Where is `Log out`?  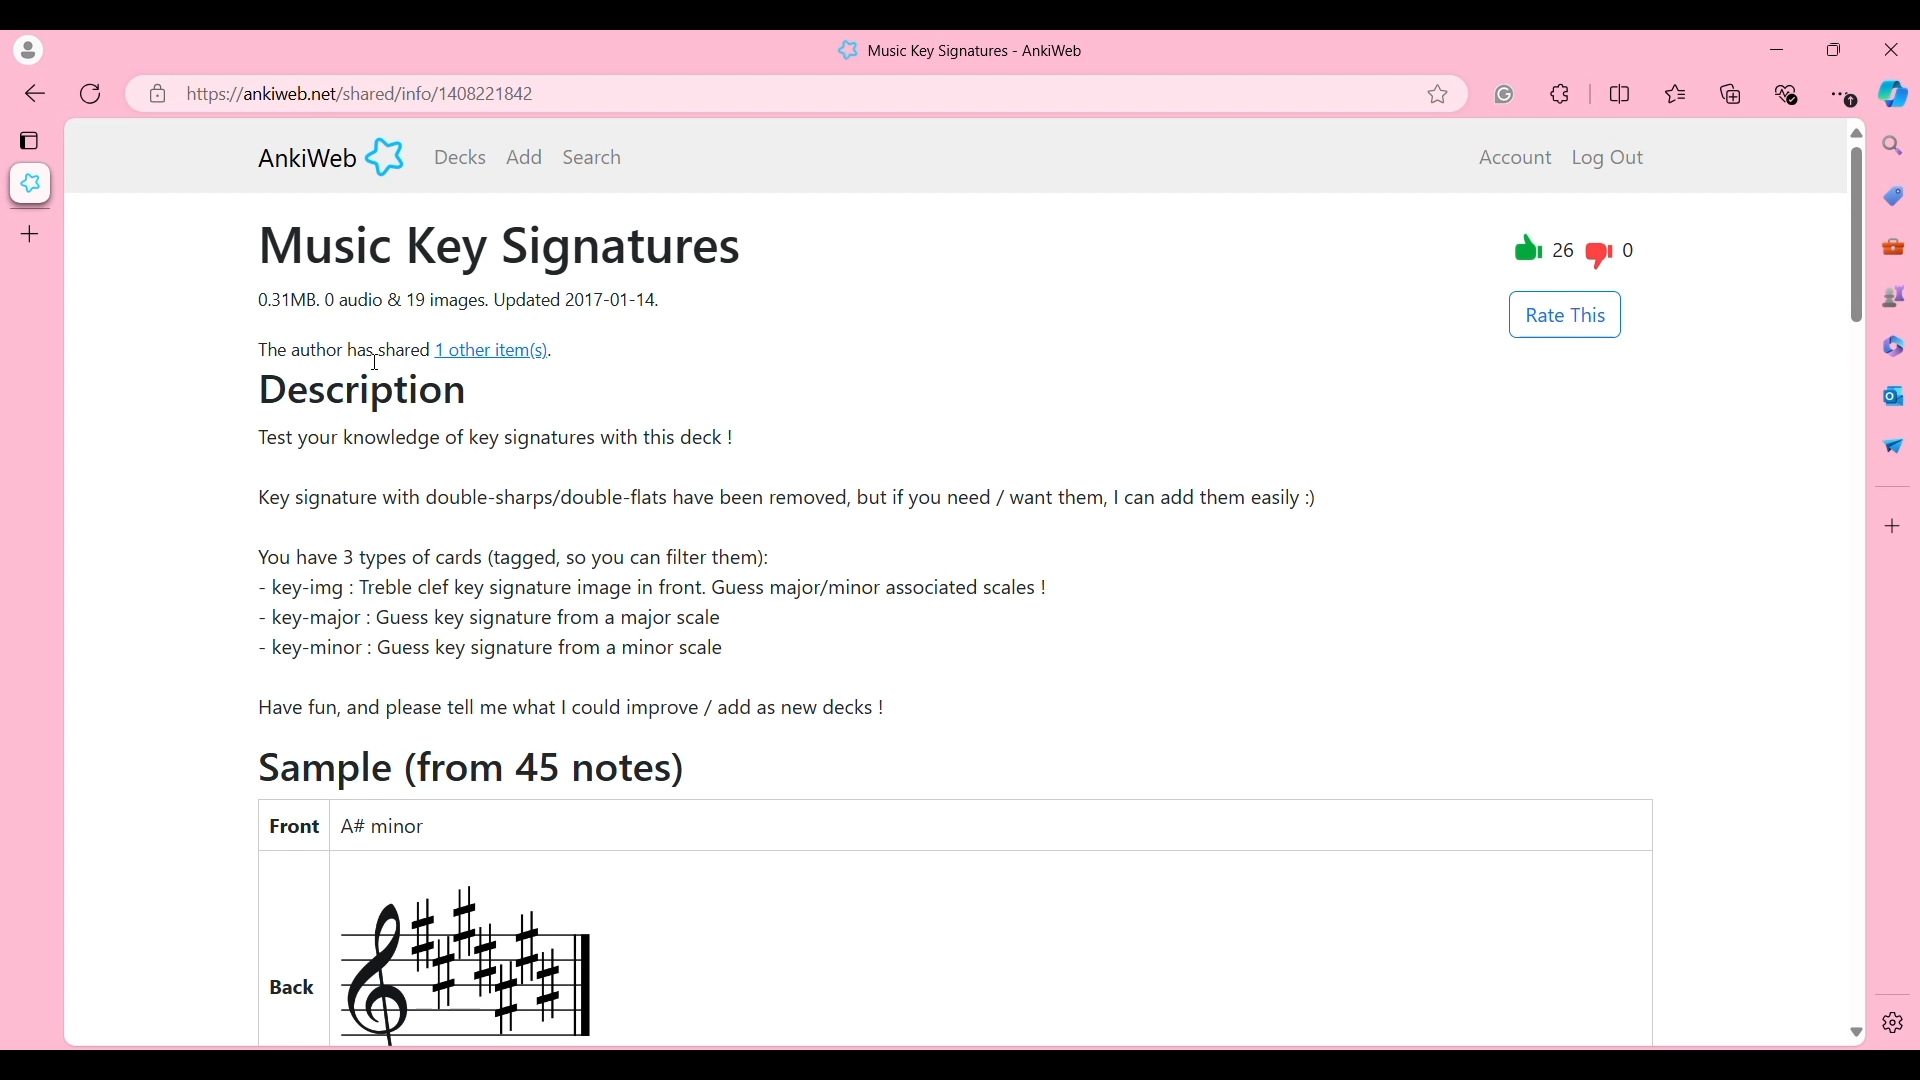
Log out is located at coordinates (1612, 159).